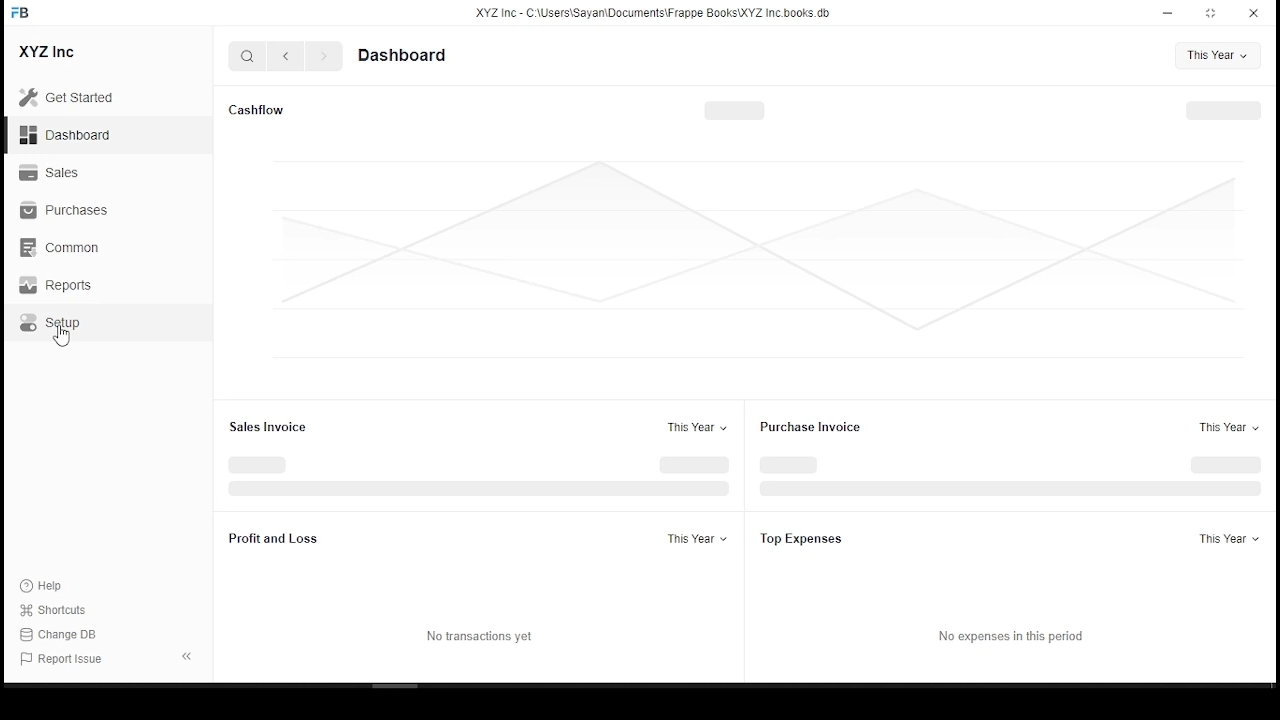 The image size is (1280, 720). I want to click on Dashboard, so click(68, 137).